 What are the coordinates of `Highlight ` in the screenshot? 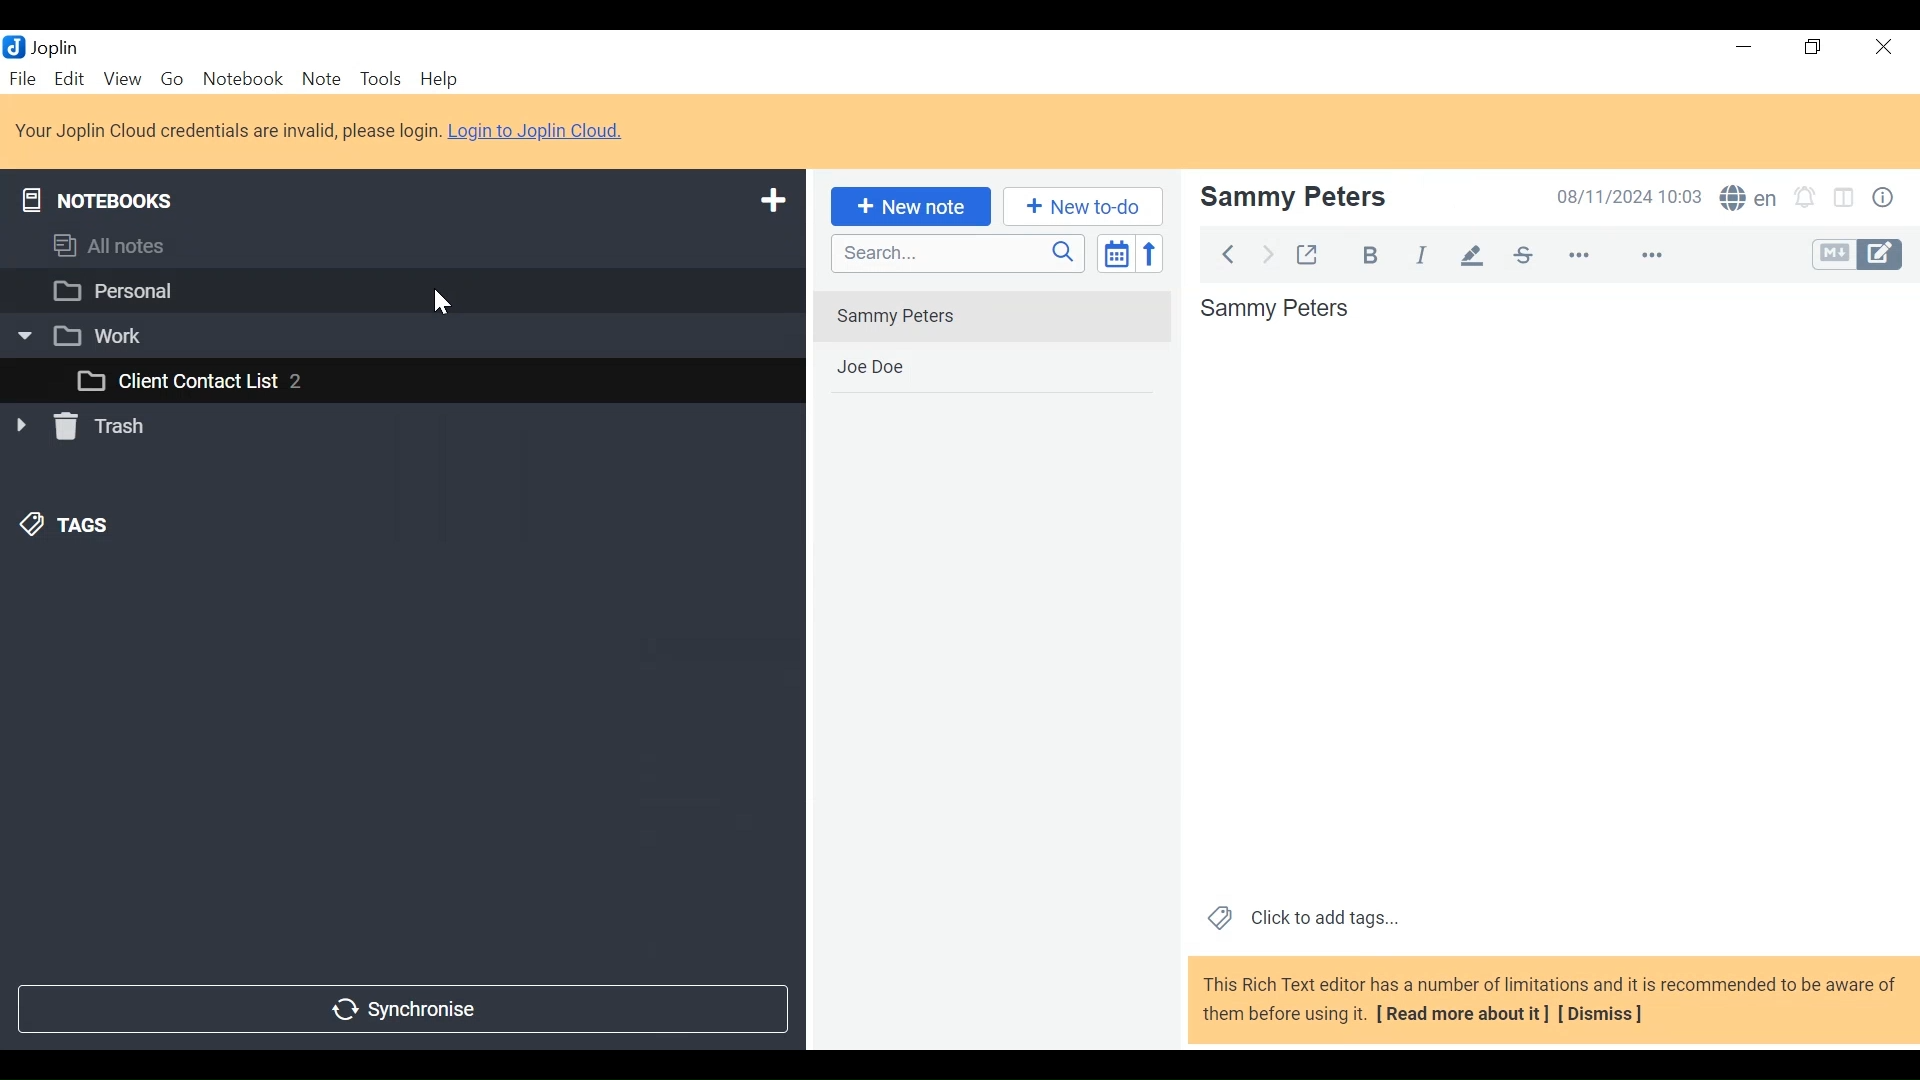 It's located at (1472, 256).